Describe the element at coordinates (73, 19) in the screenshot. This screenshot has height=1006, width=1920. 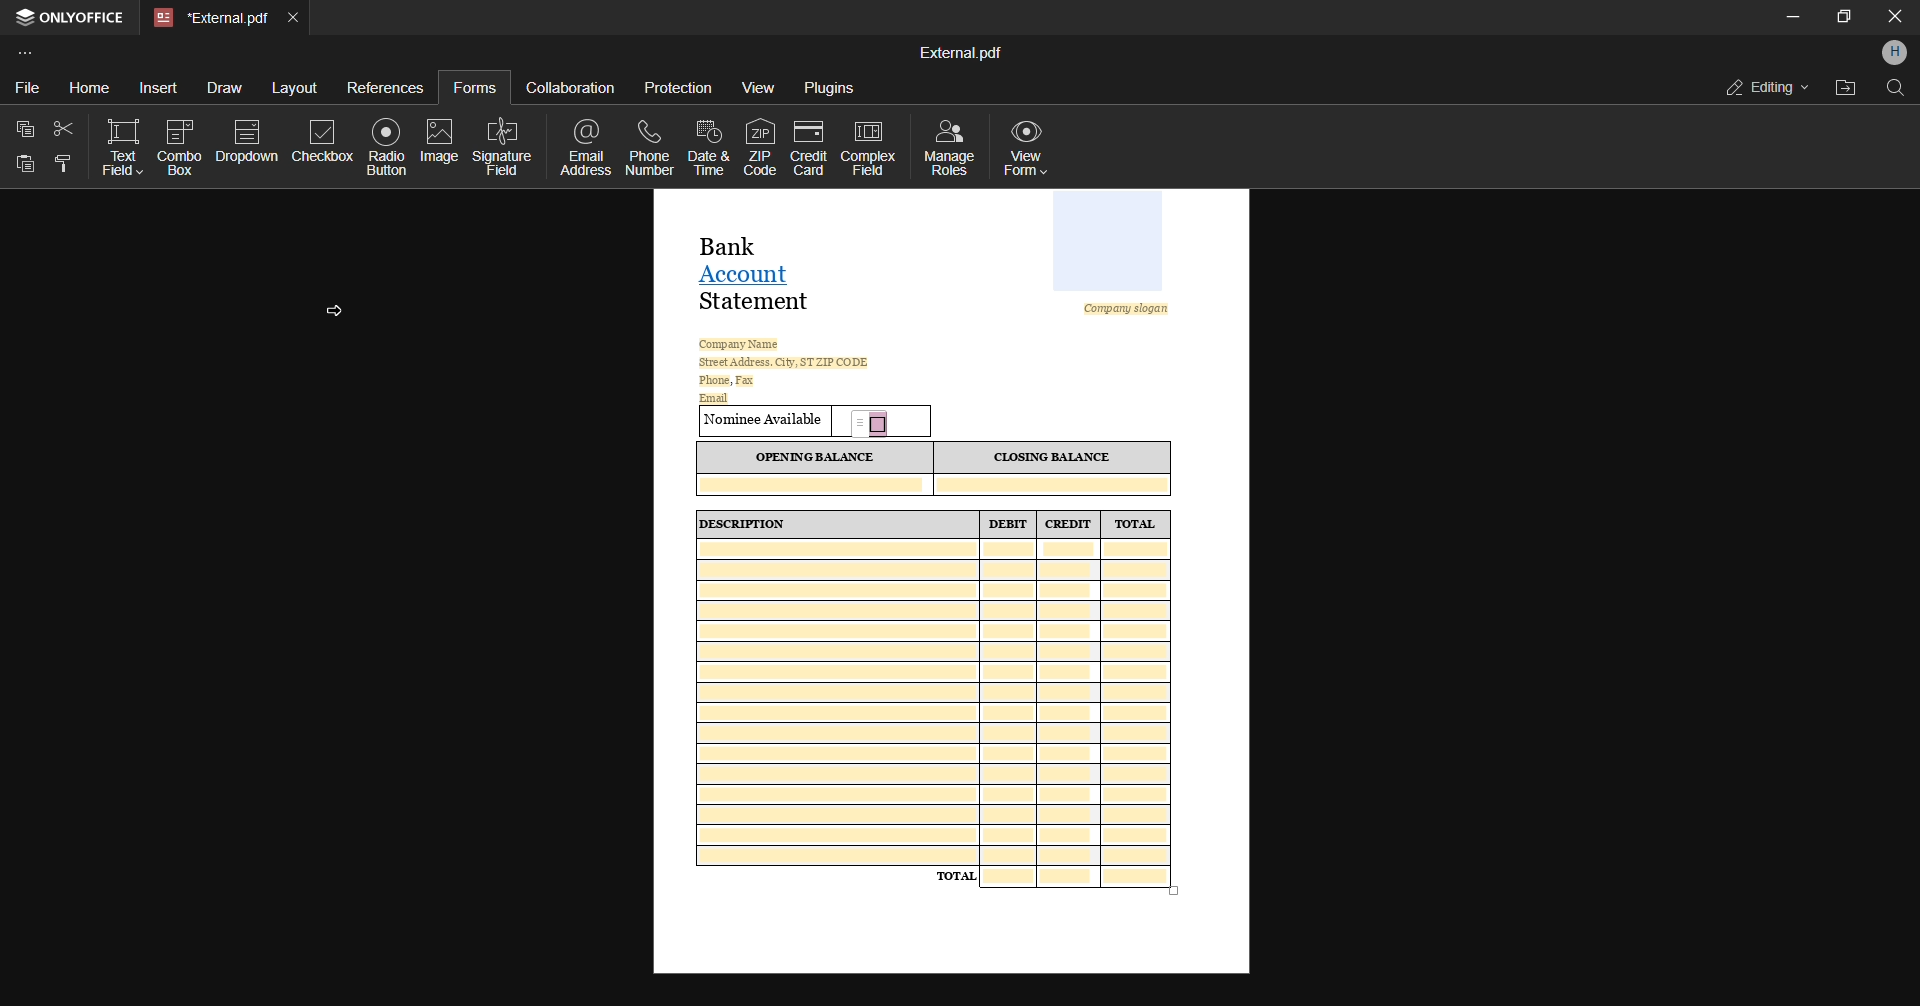
I see `onlyoffice tab` at that location.